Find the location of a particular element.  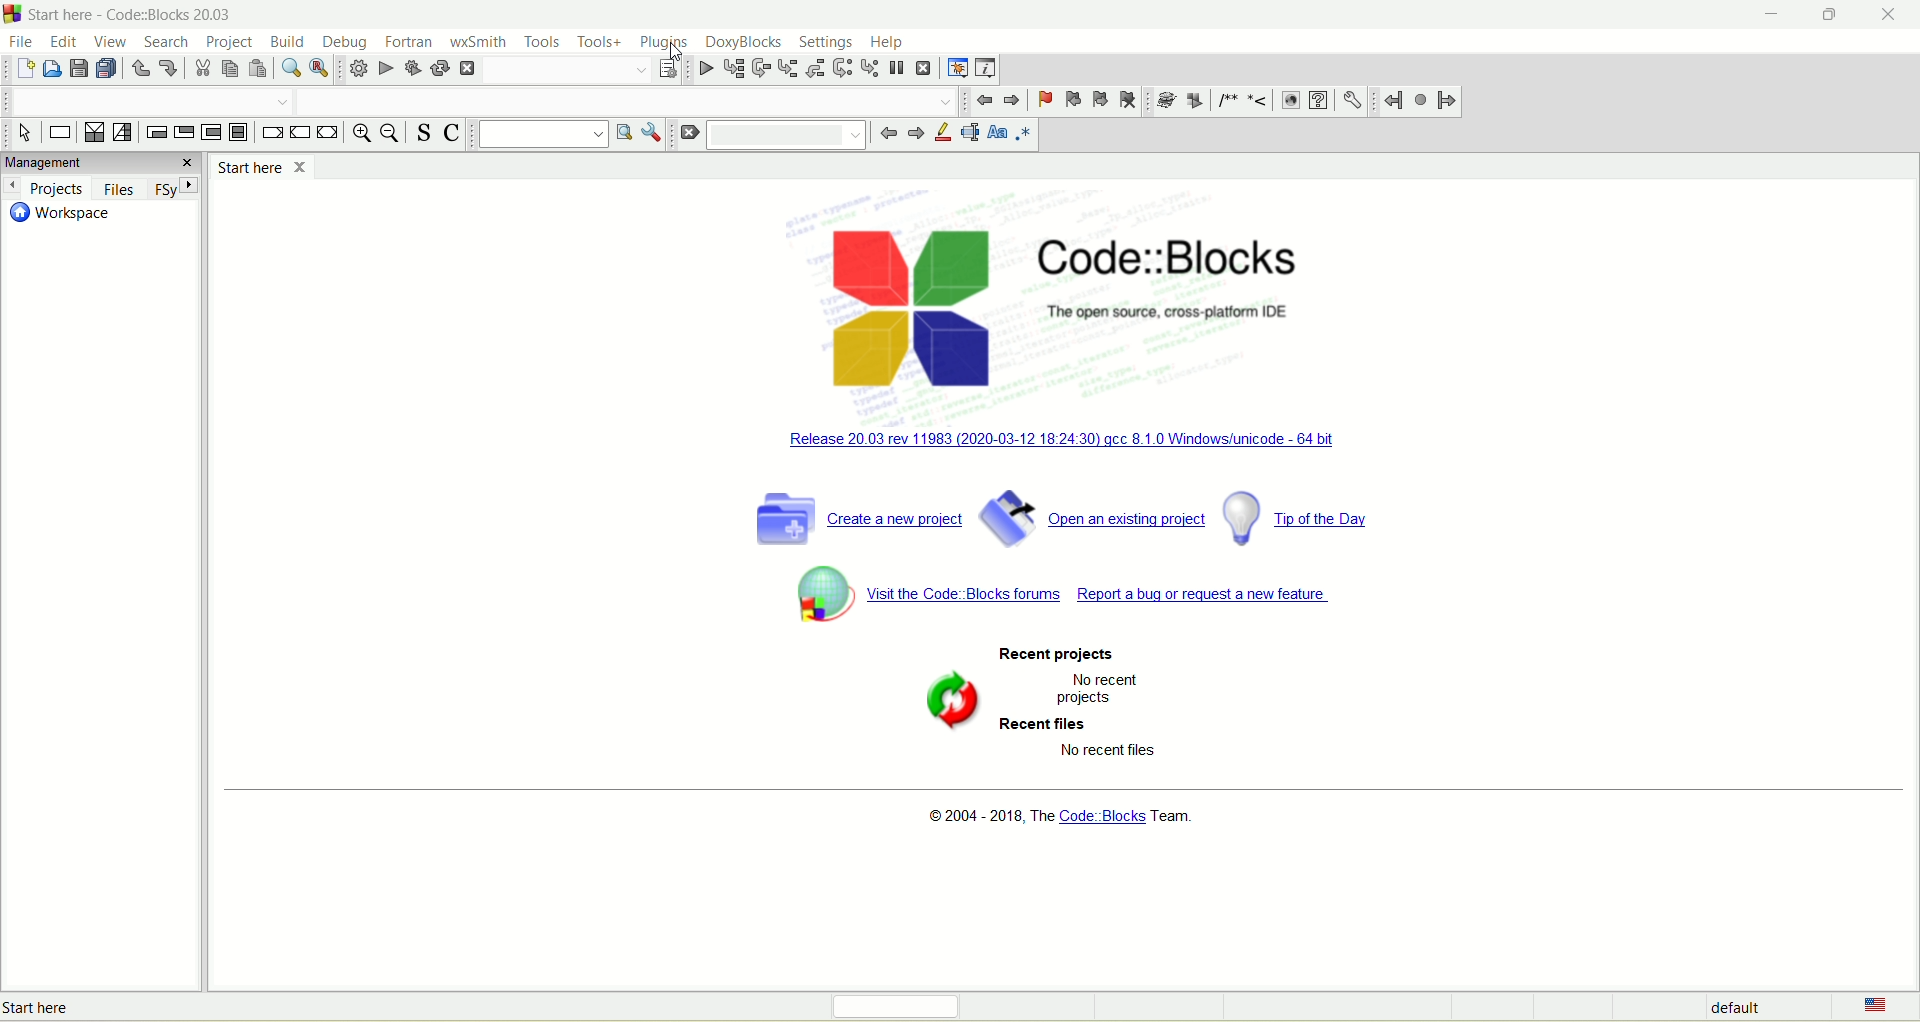

counting loop is located at coordinates (211, 133).